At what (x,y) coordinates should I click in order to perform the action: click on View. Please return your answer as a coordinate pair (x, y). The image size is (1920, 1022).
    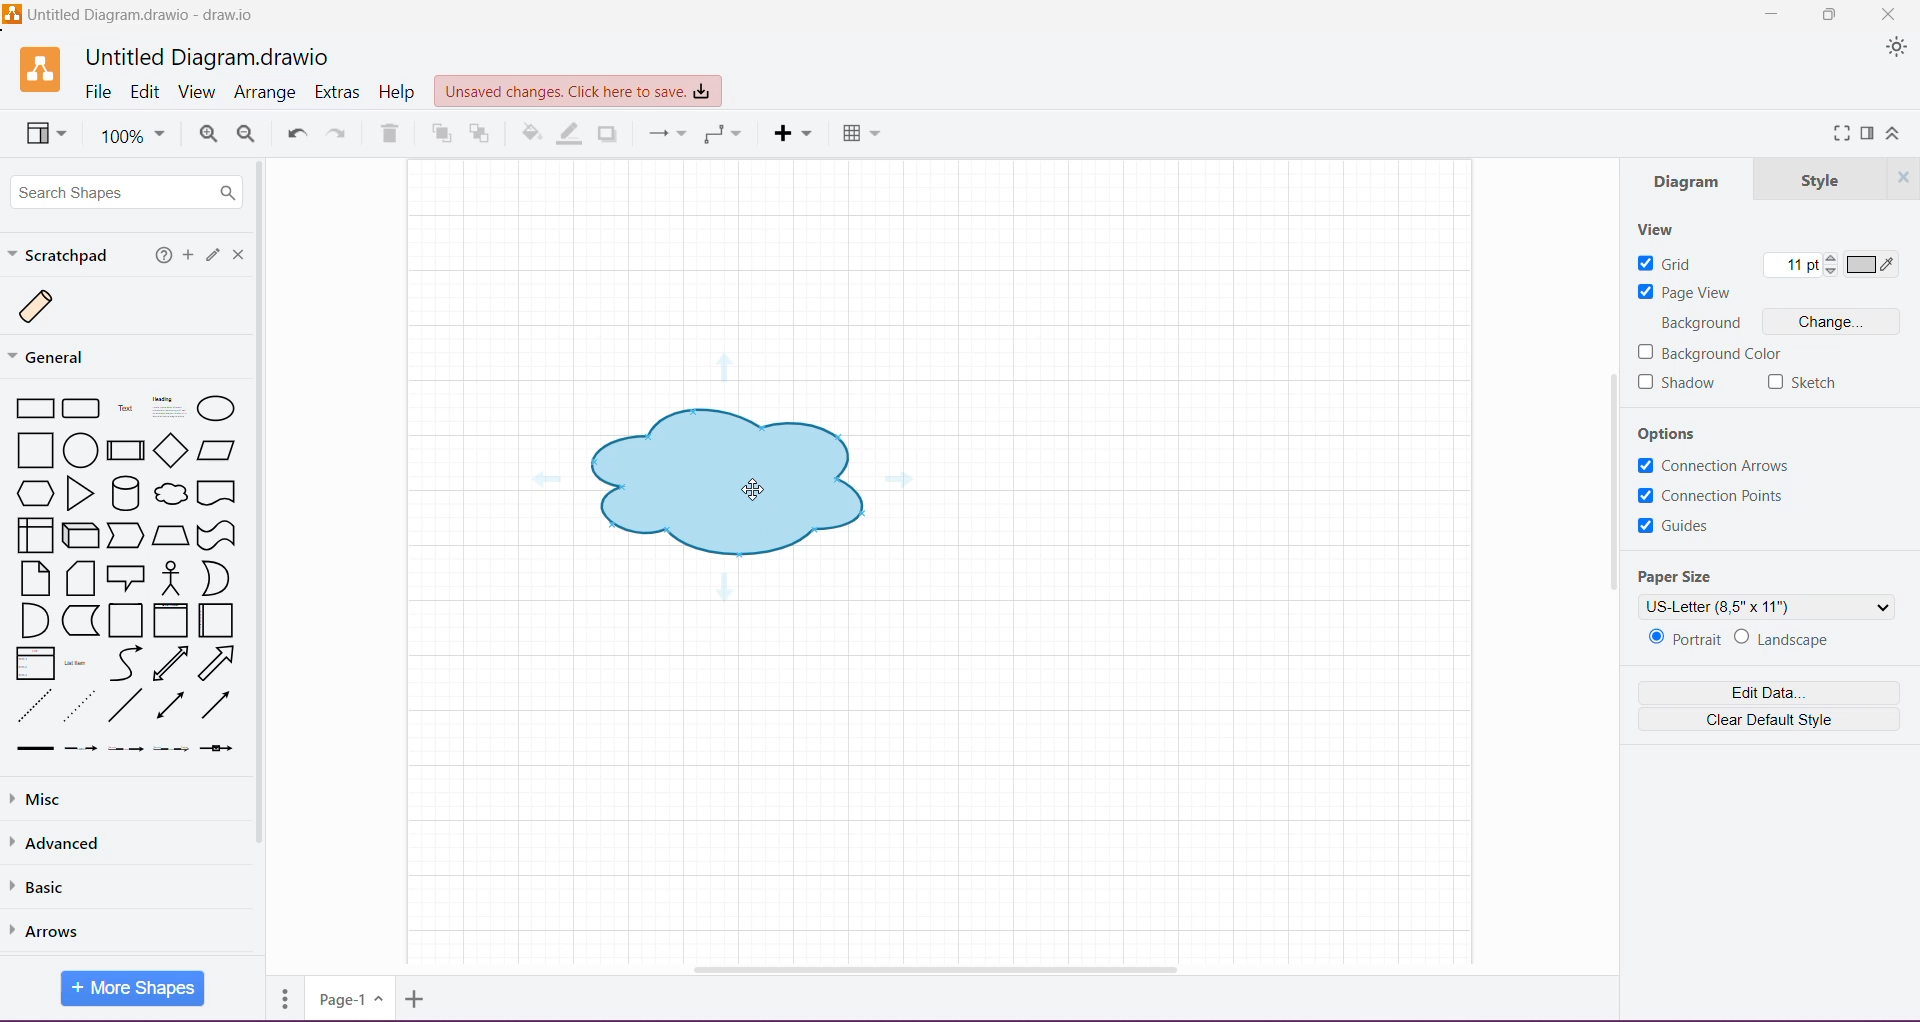
    Looking at the image, I should click on (196, 91).